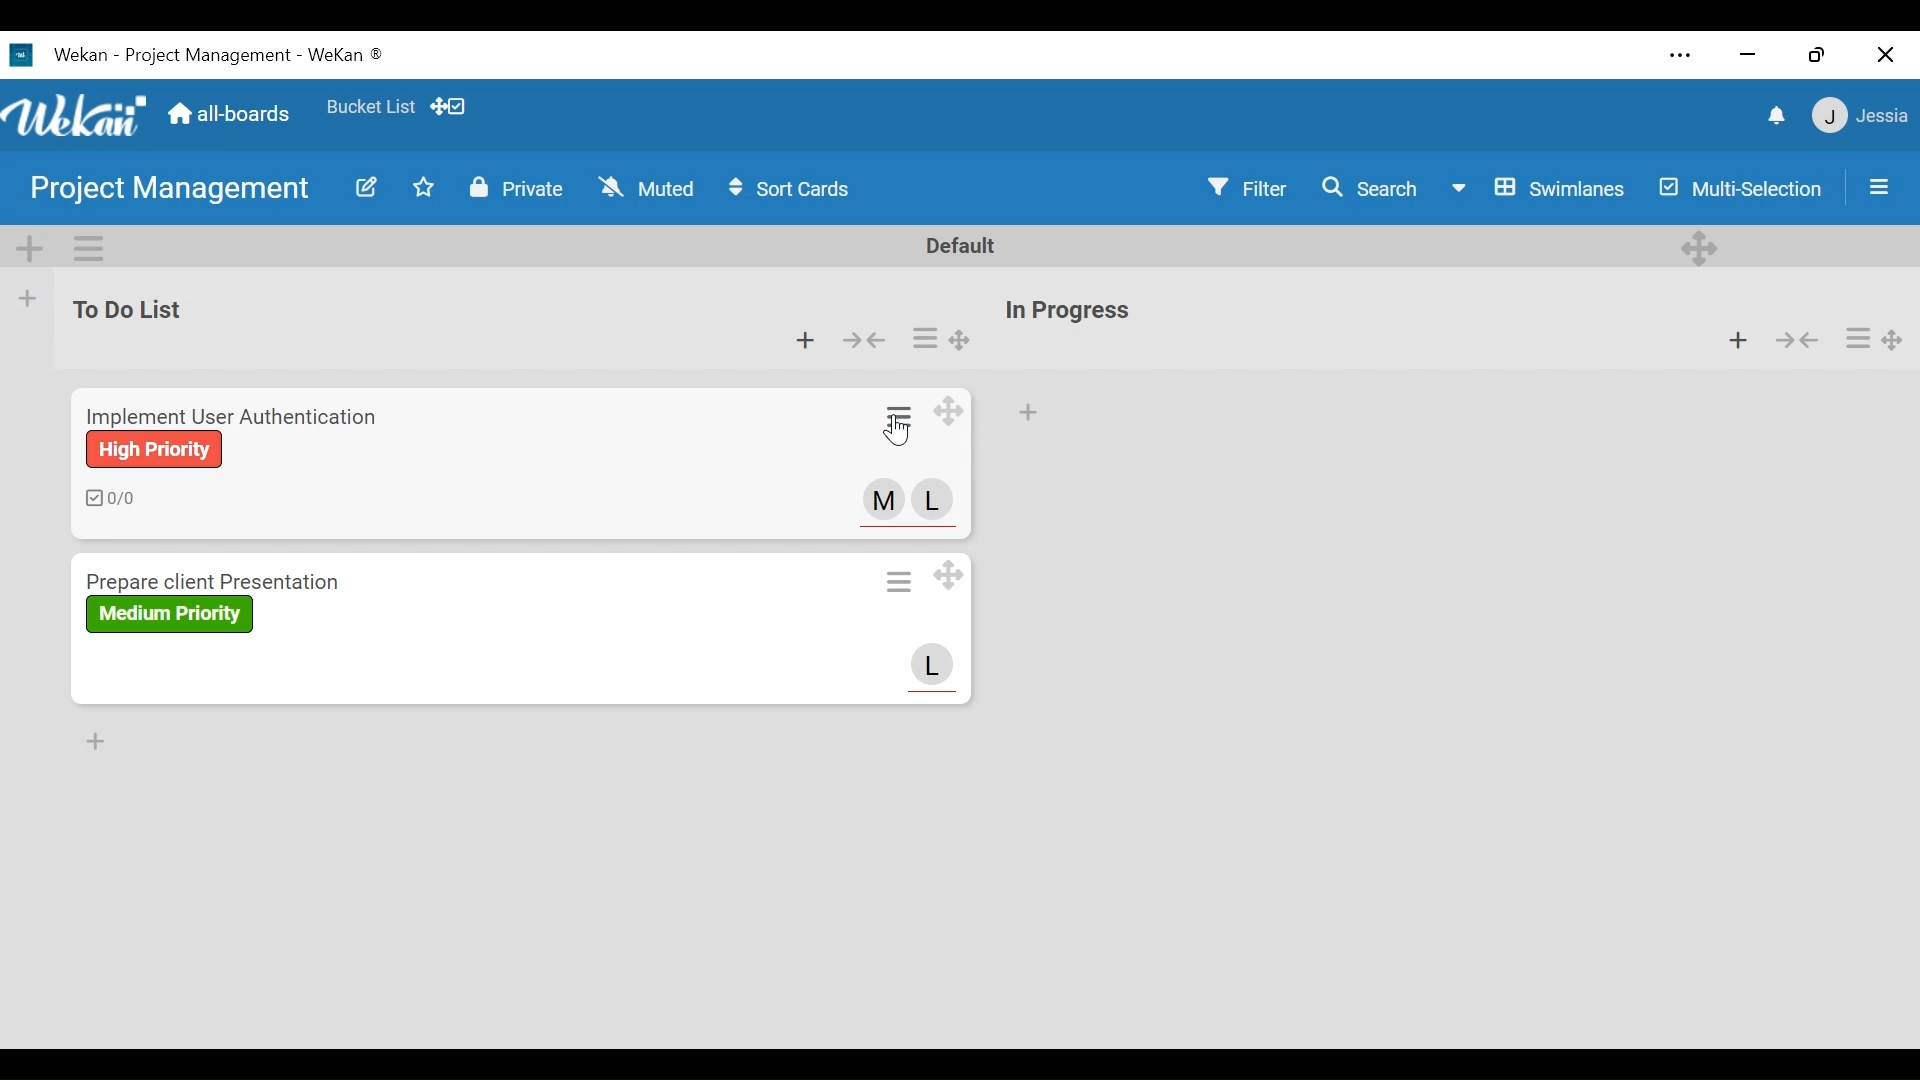 The height and width of the screenshot is (1080, 1920). Describe the element at coordinates (902, 416) in the screenshot. I see `Card actions` at that location.